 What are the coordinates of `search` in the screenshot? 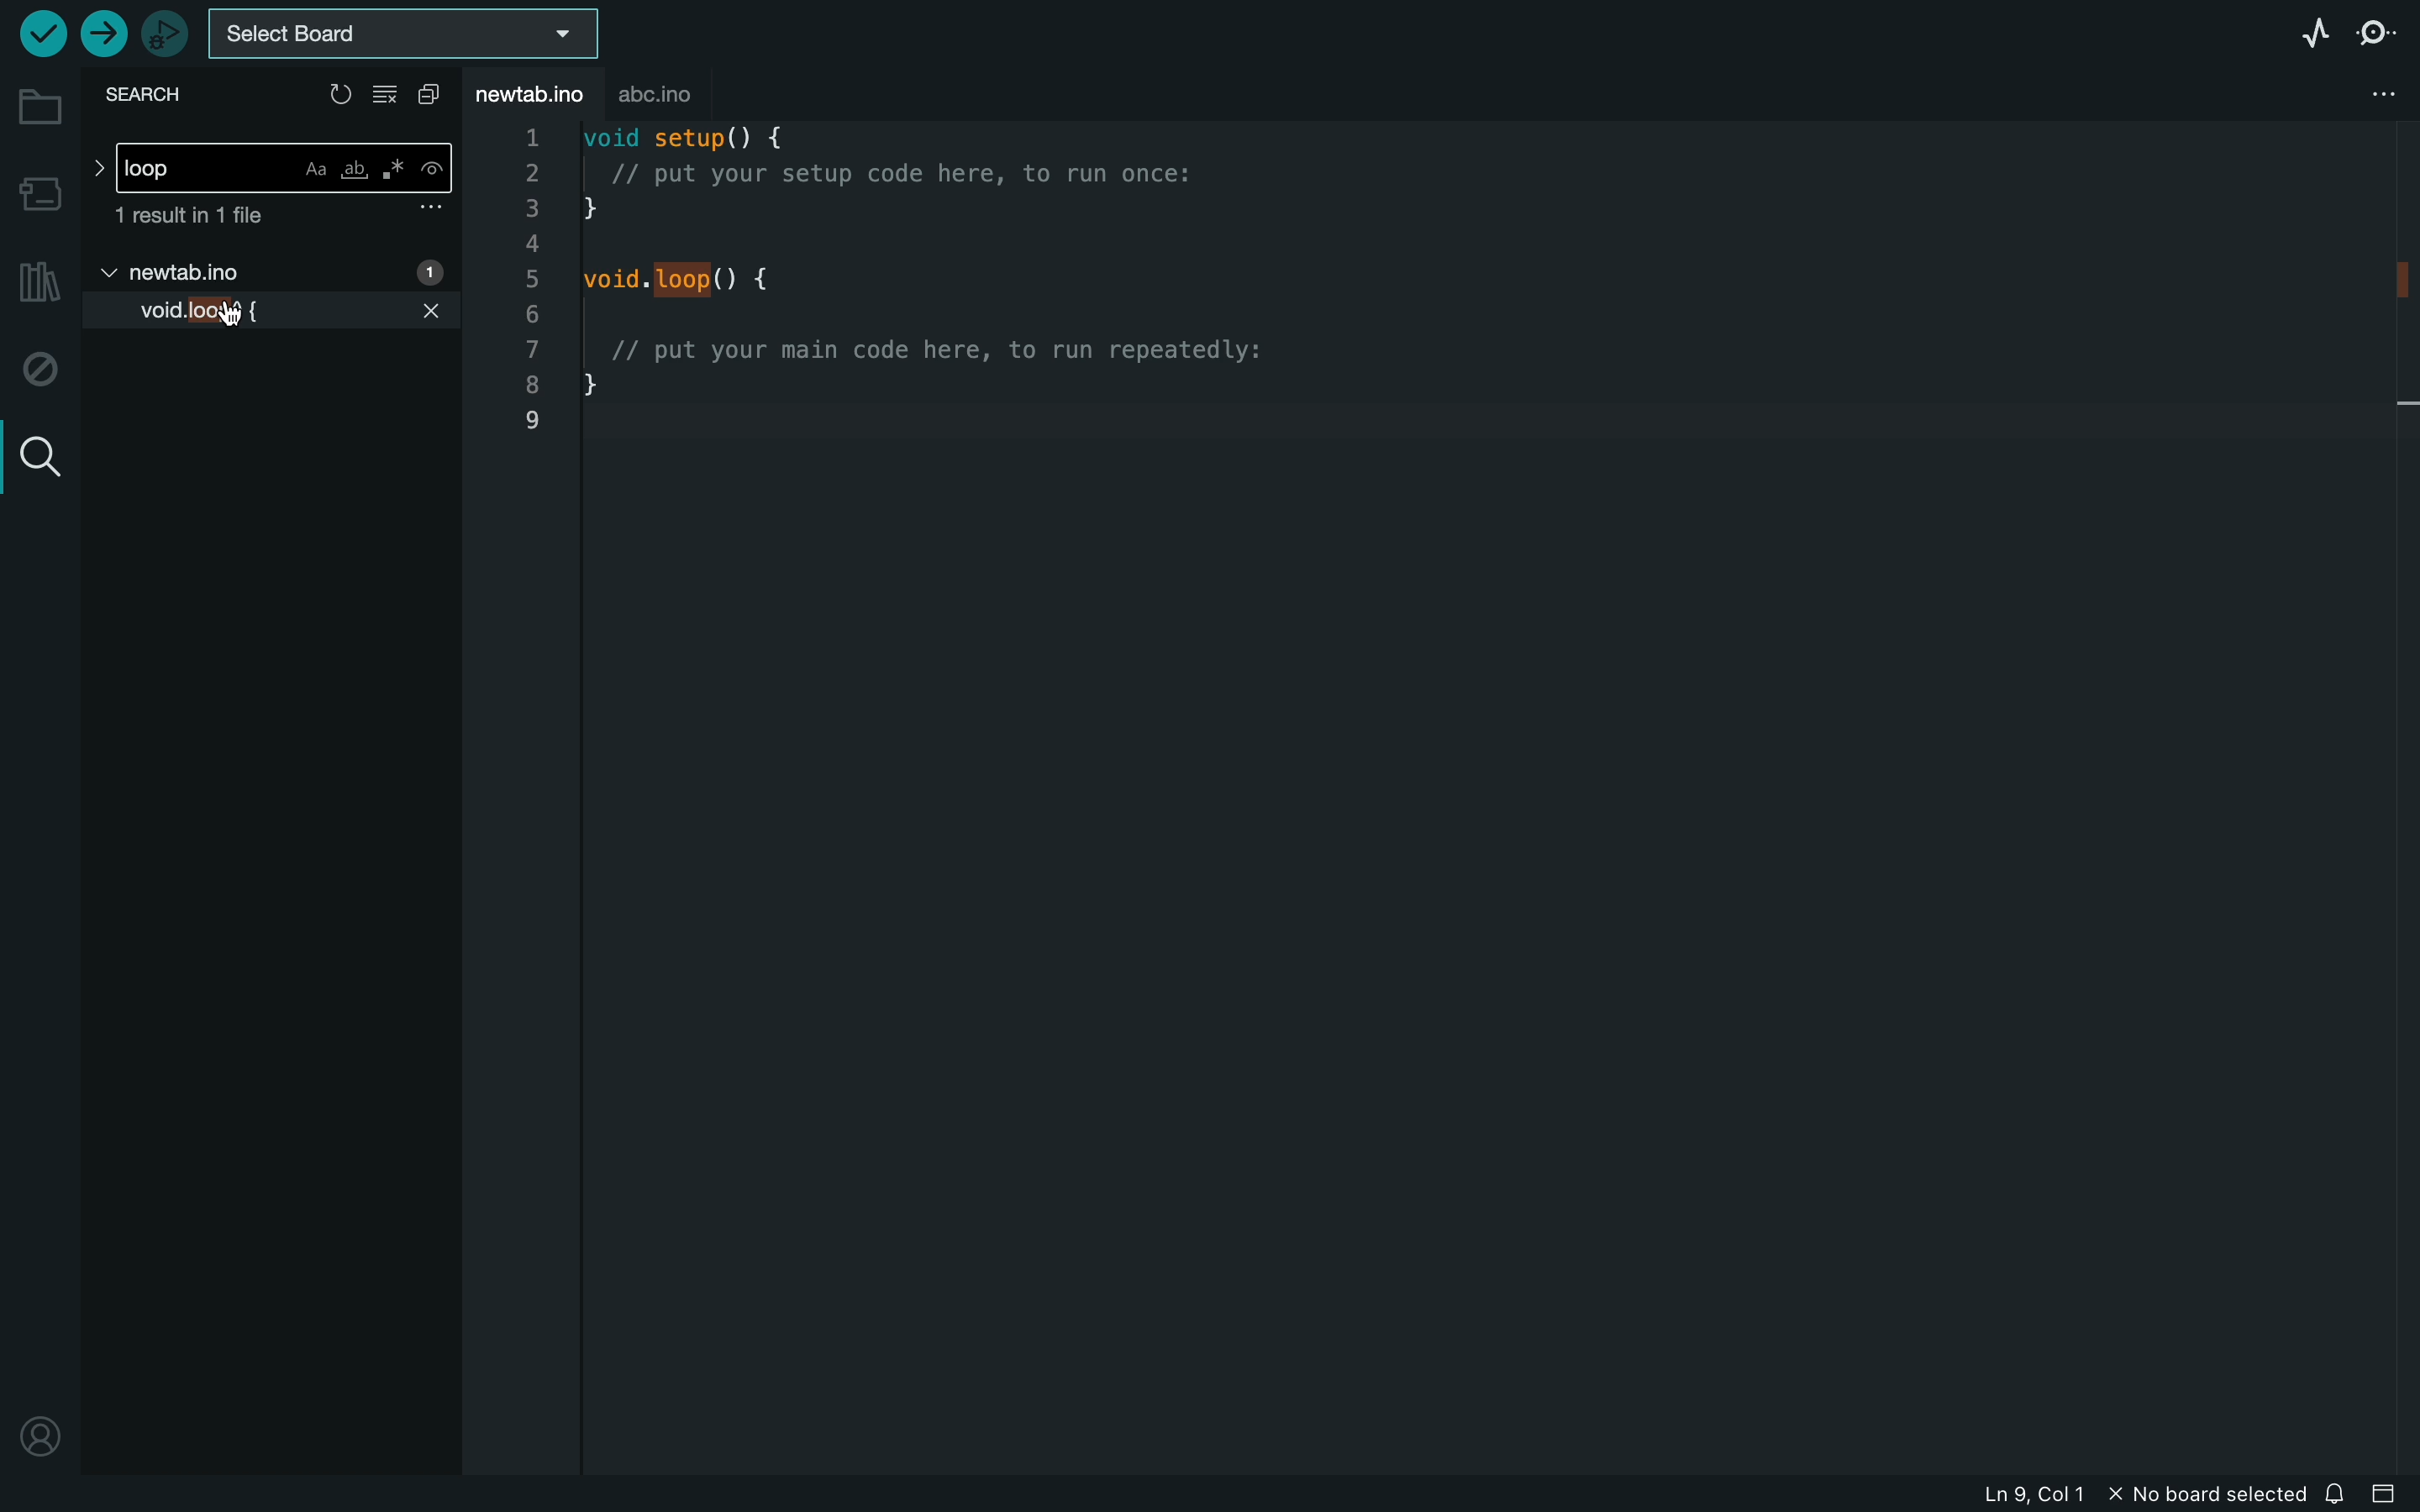 It's located at (152, 98).